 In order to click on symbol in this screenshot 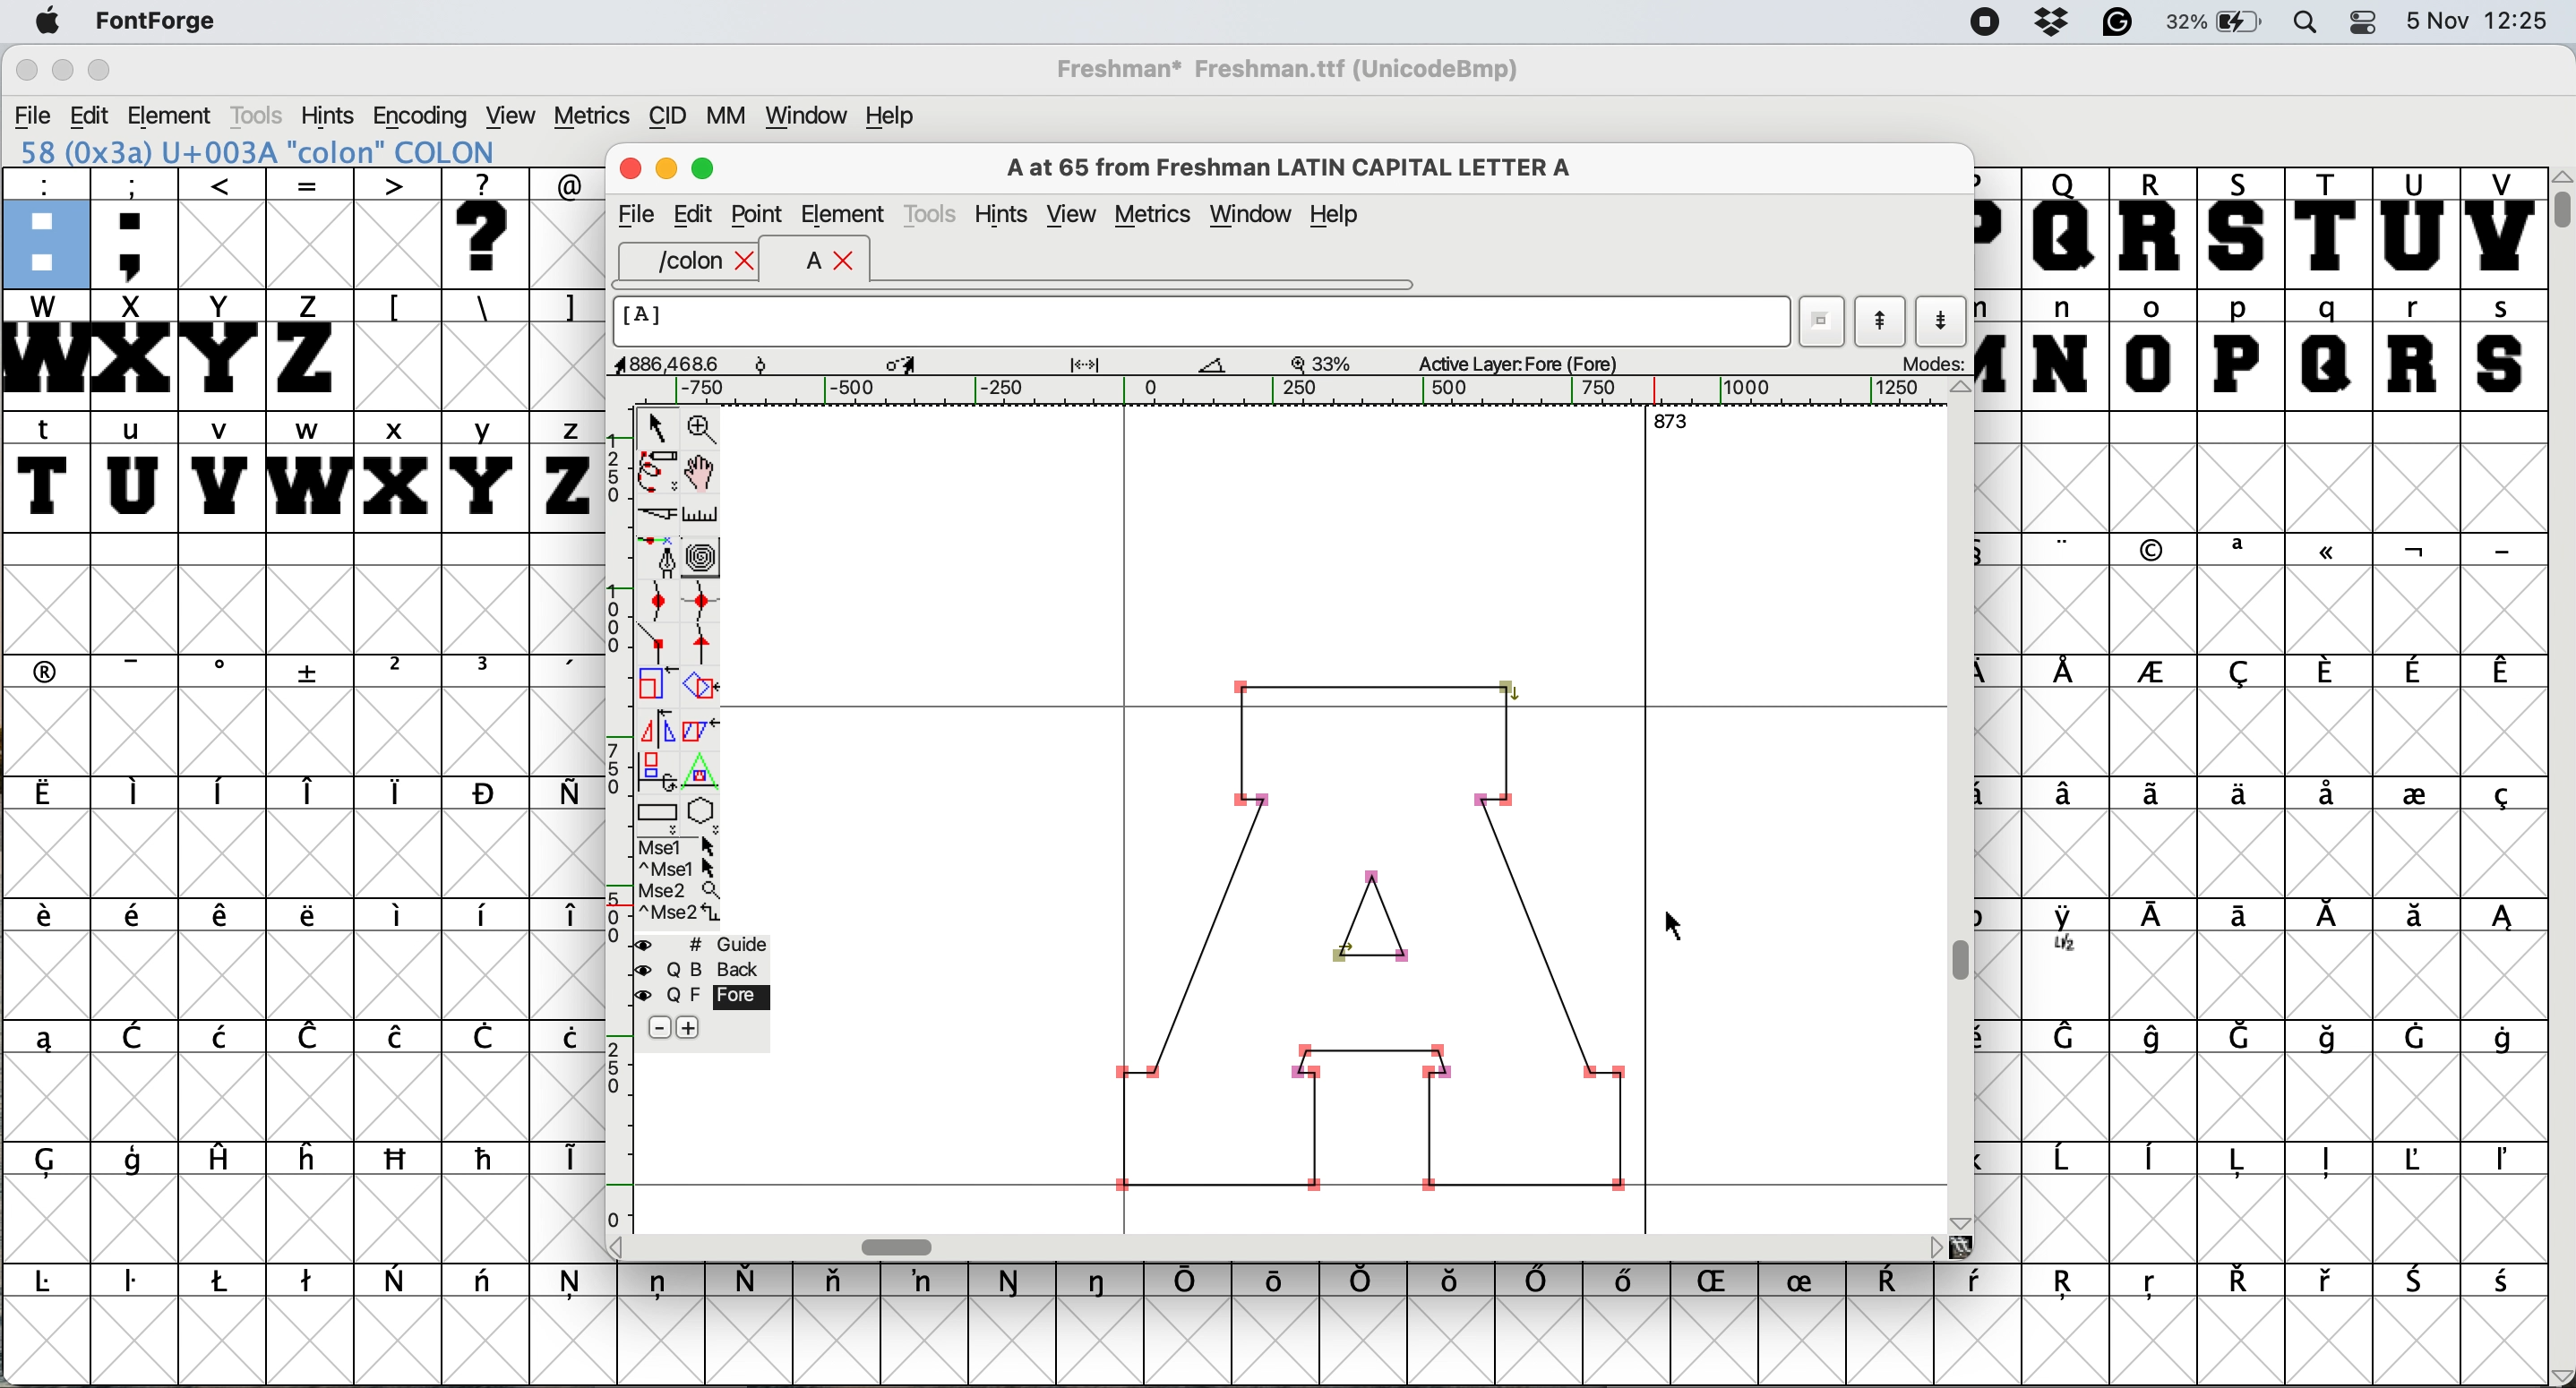, I will do `click(2414, 551)`.